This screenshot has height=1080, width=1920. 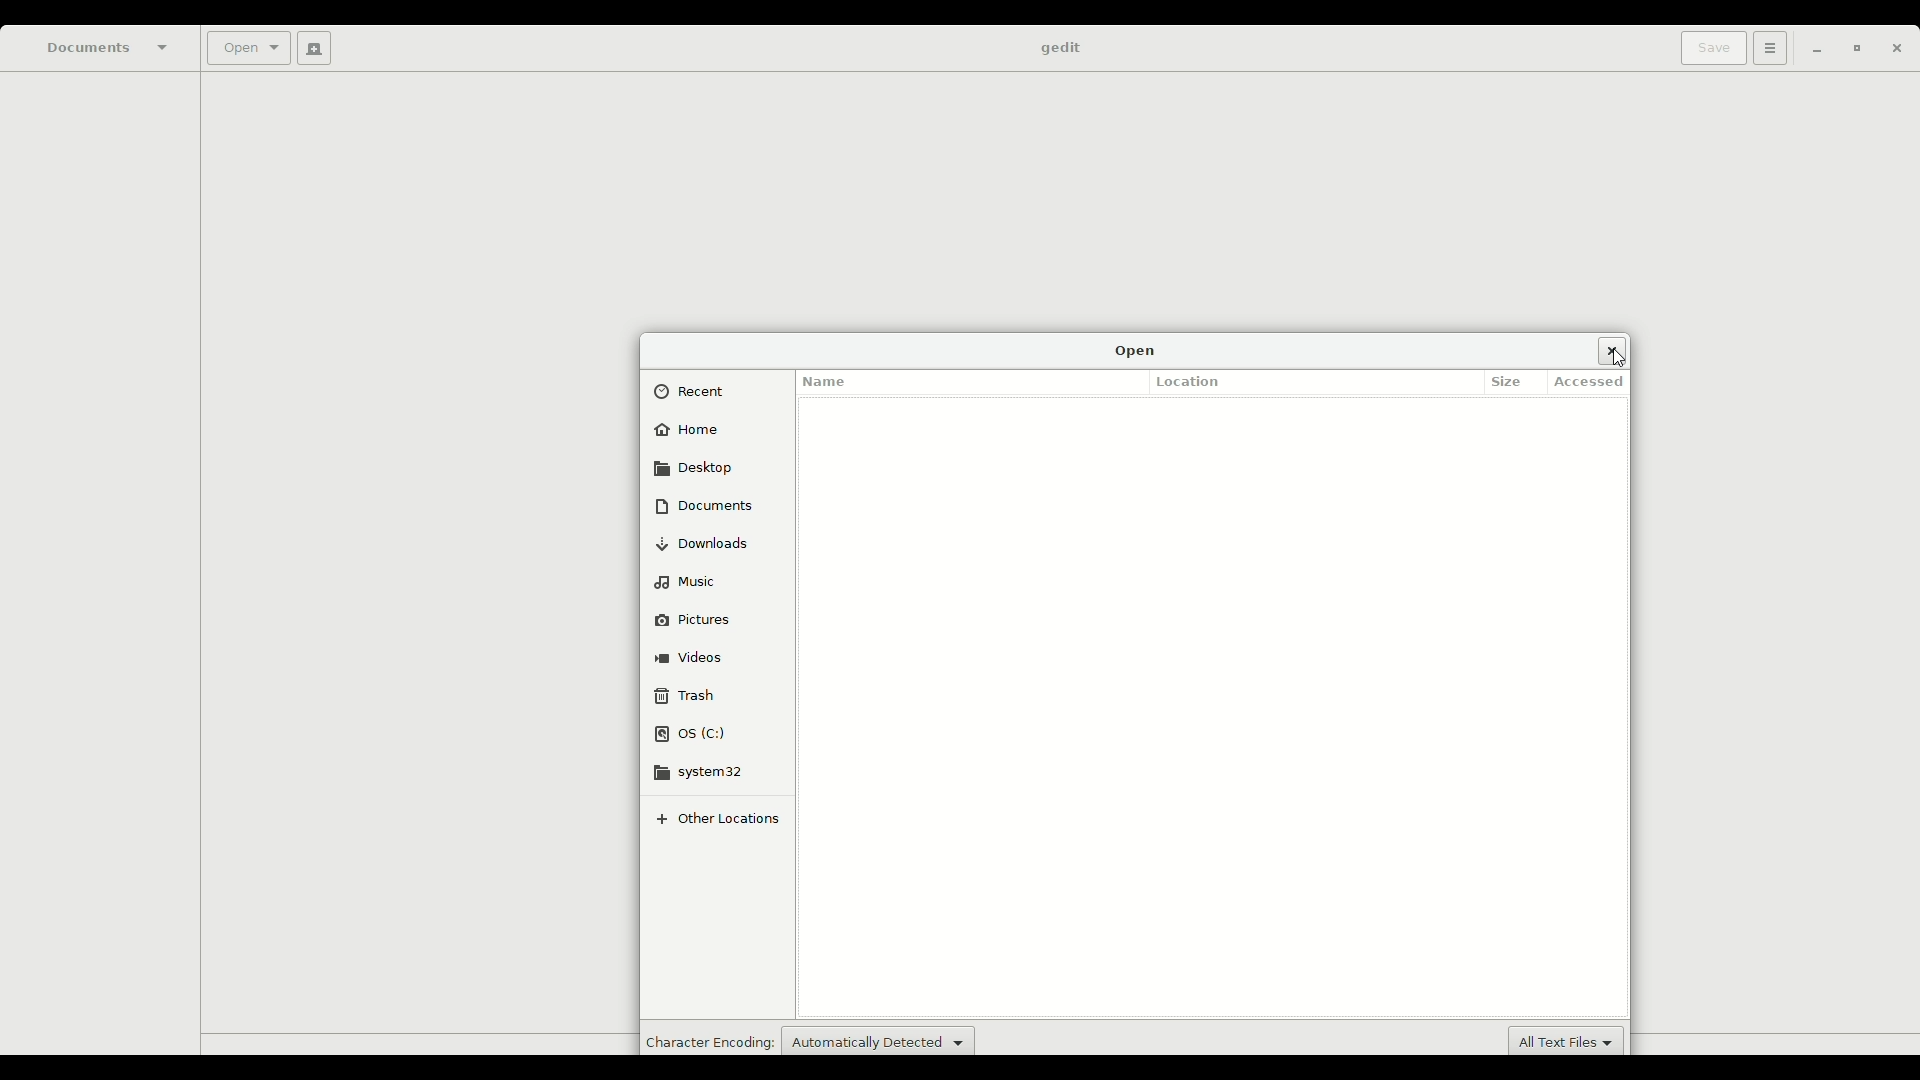 I want to click on Name, so click(x=828, y=377).